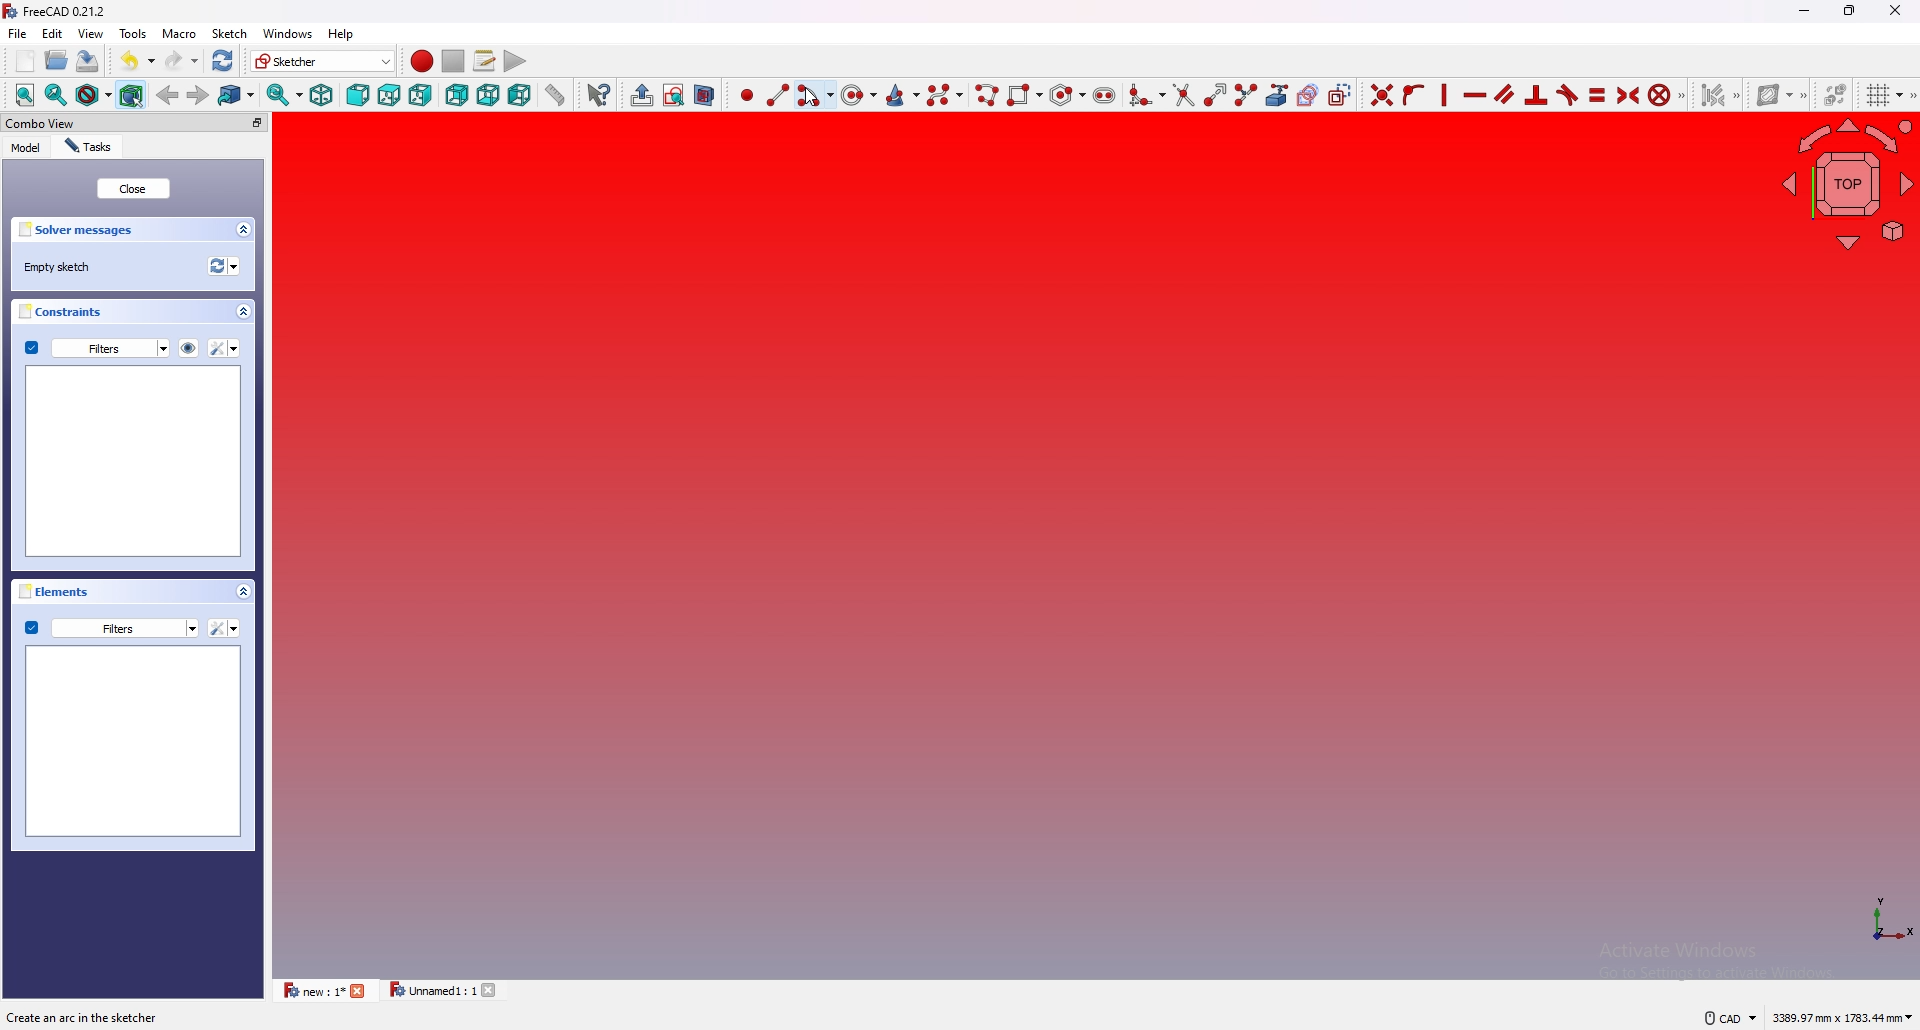 The width and height of the screenshot is (1920, 1030). What do you see at coordinates (323, 61) in the screenshot?
I see `Sketcher` at bounding box center [323, 61].